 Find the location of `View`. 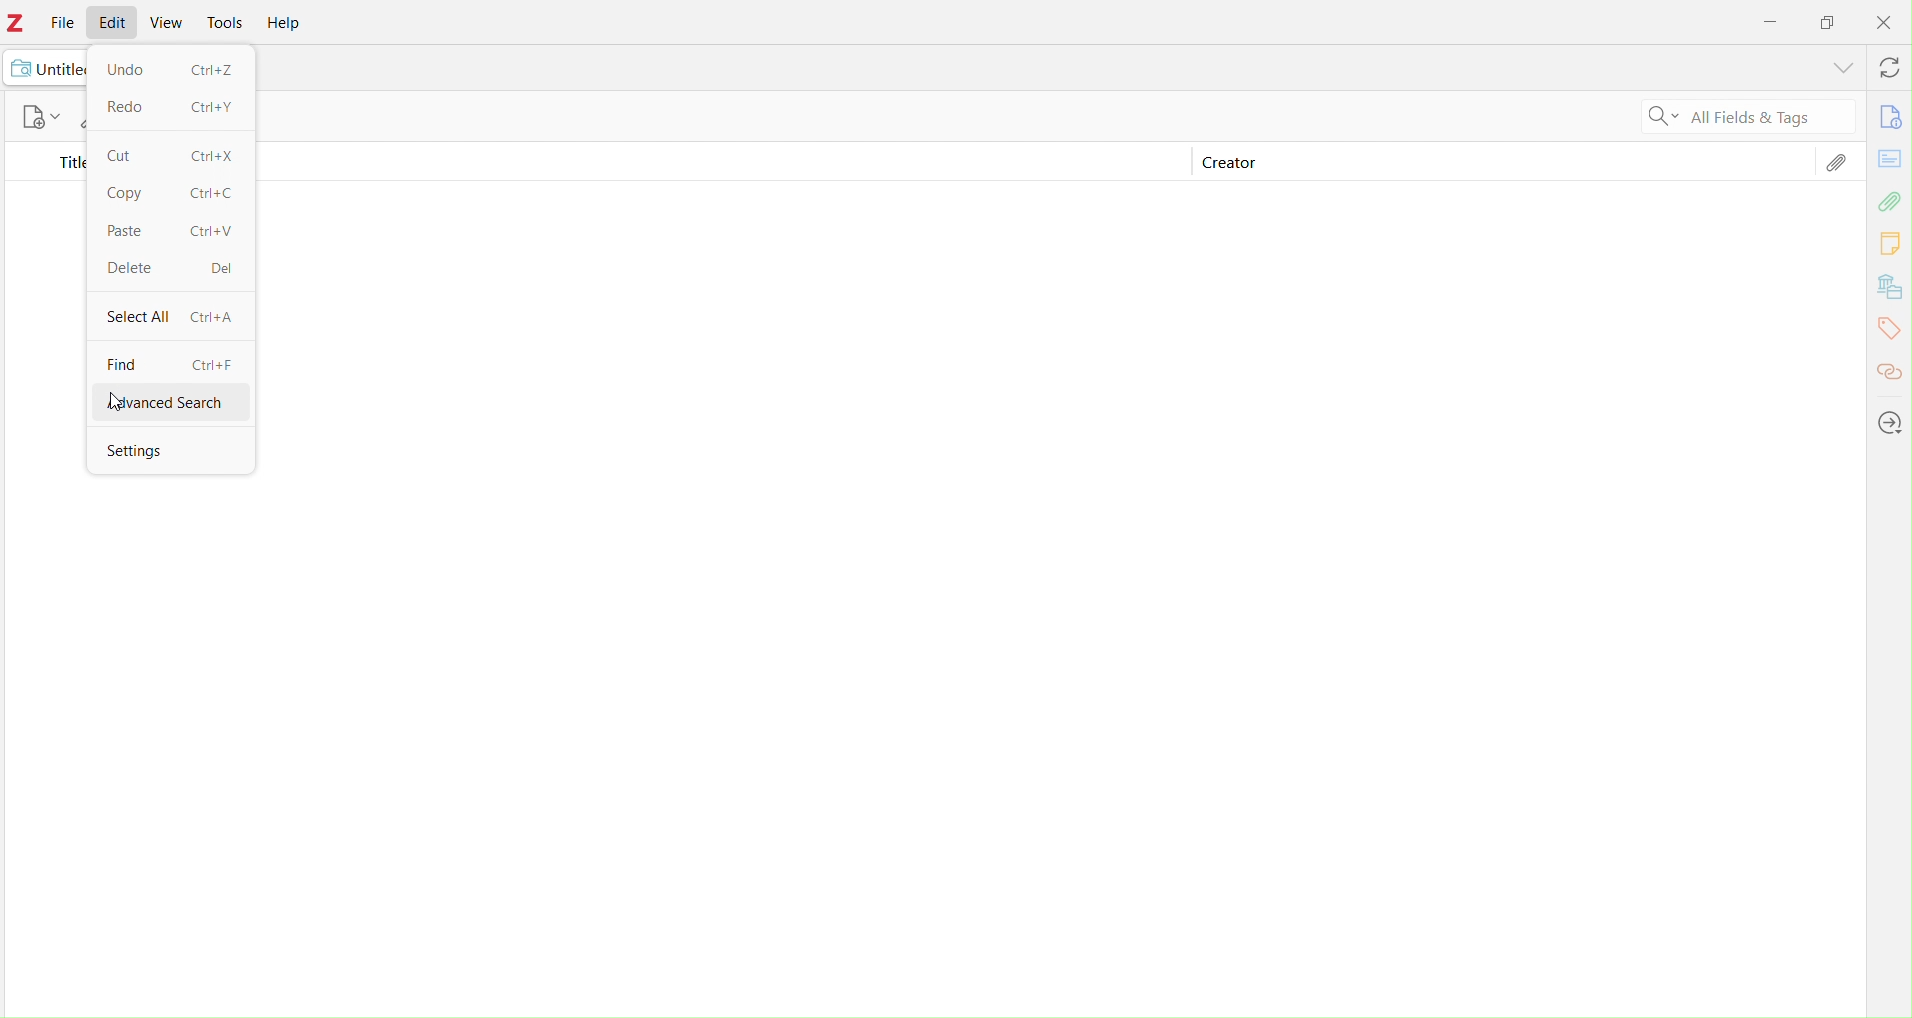

View is located at coordinates (163, 23).